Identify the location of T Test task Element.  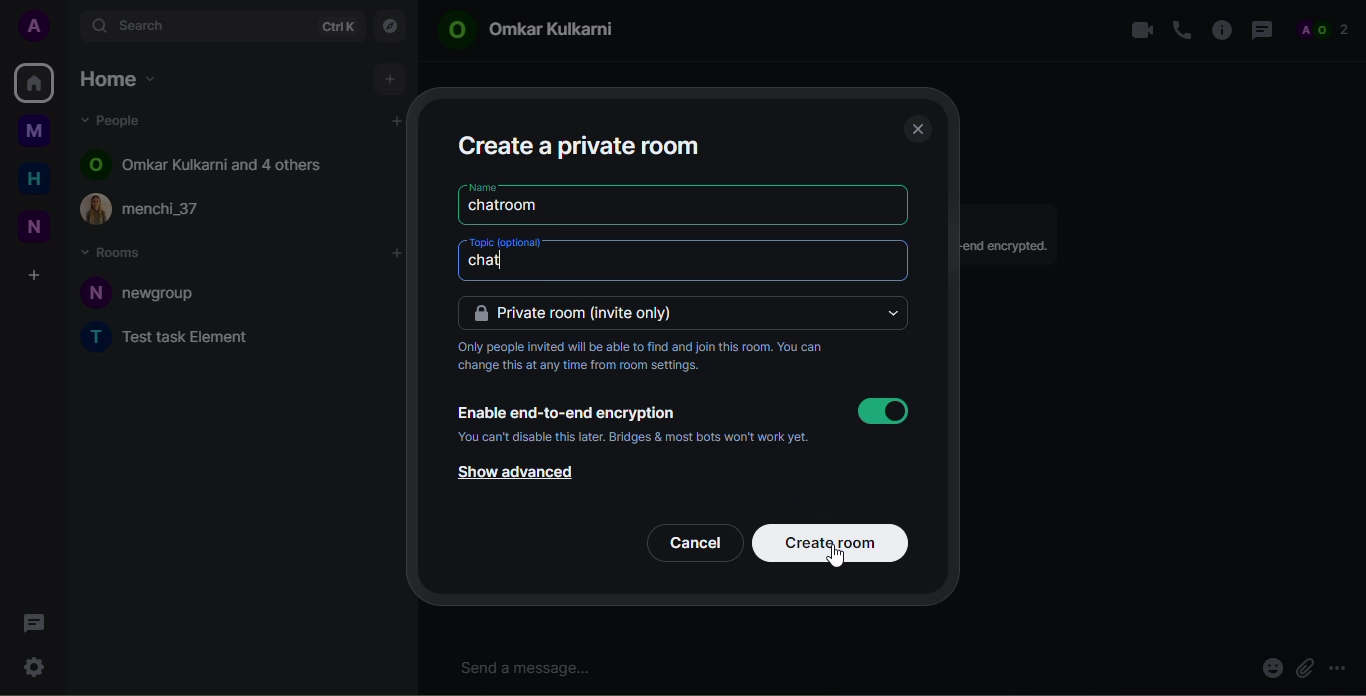
(183, 338).